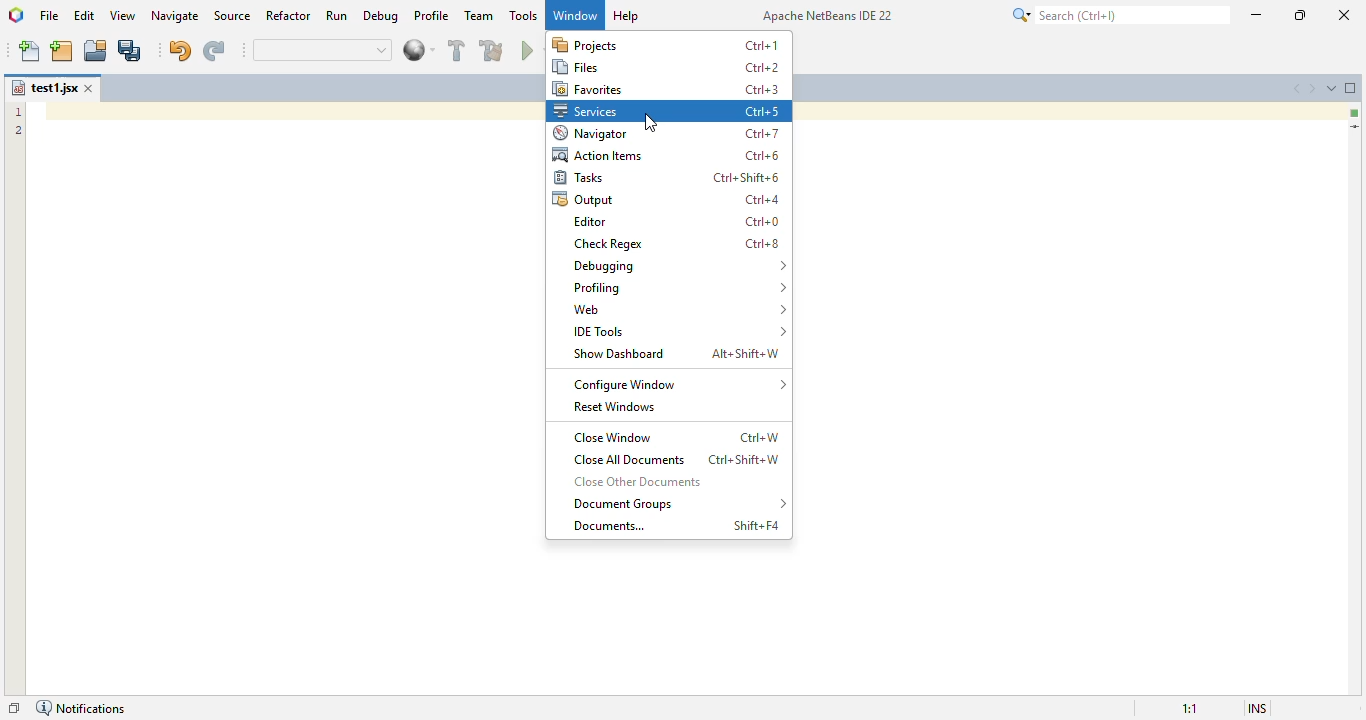  What do you see at coordinates (131, 51) in the screenshot?
I see `save all ` at bounding box center [131, 51].